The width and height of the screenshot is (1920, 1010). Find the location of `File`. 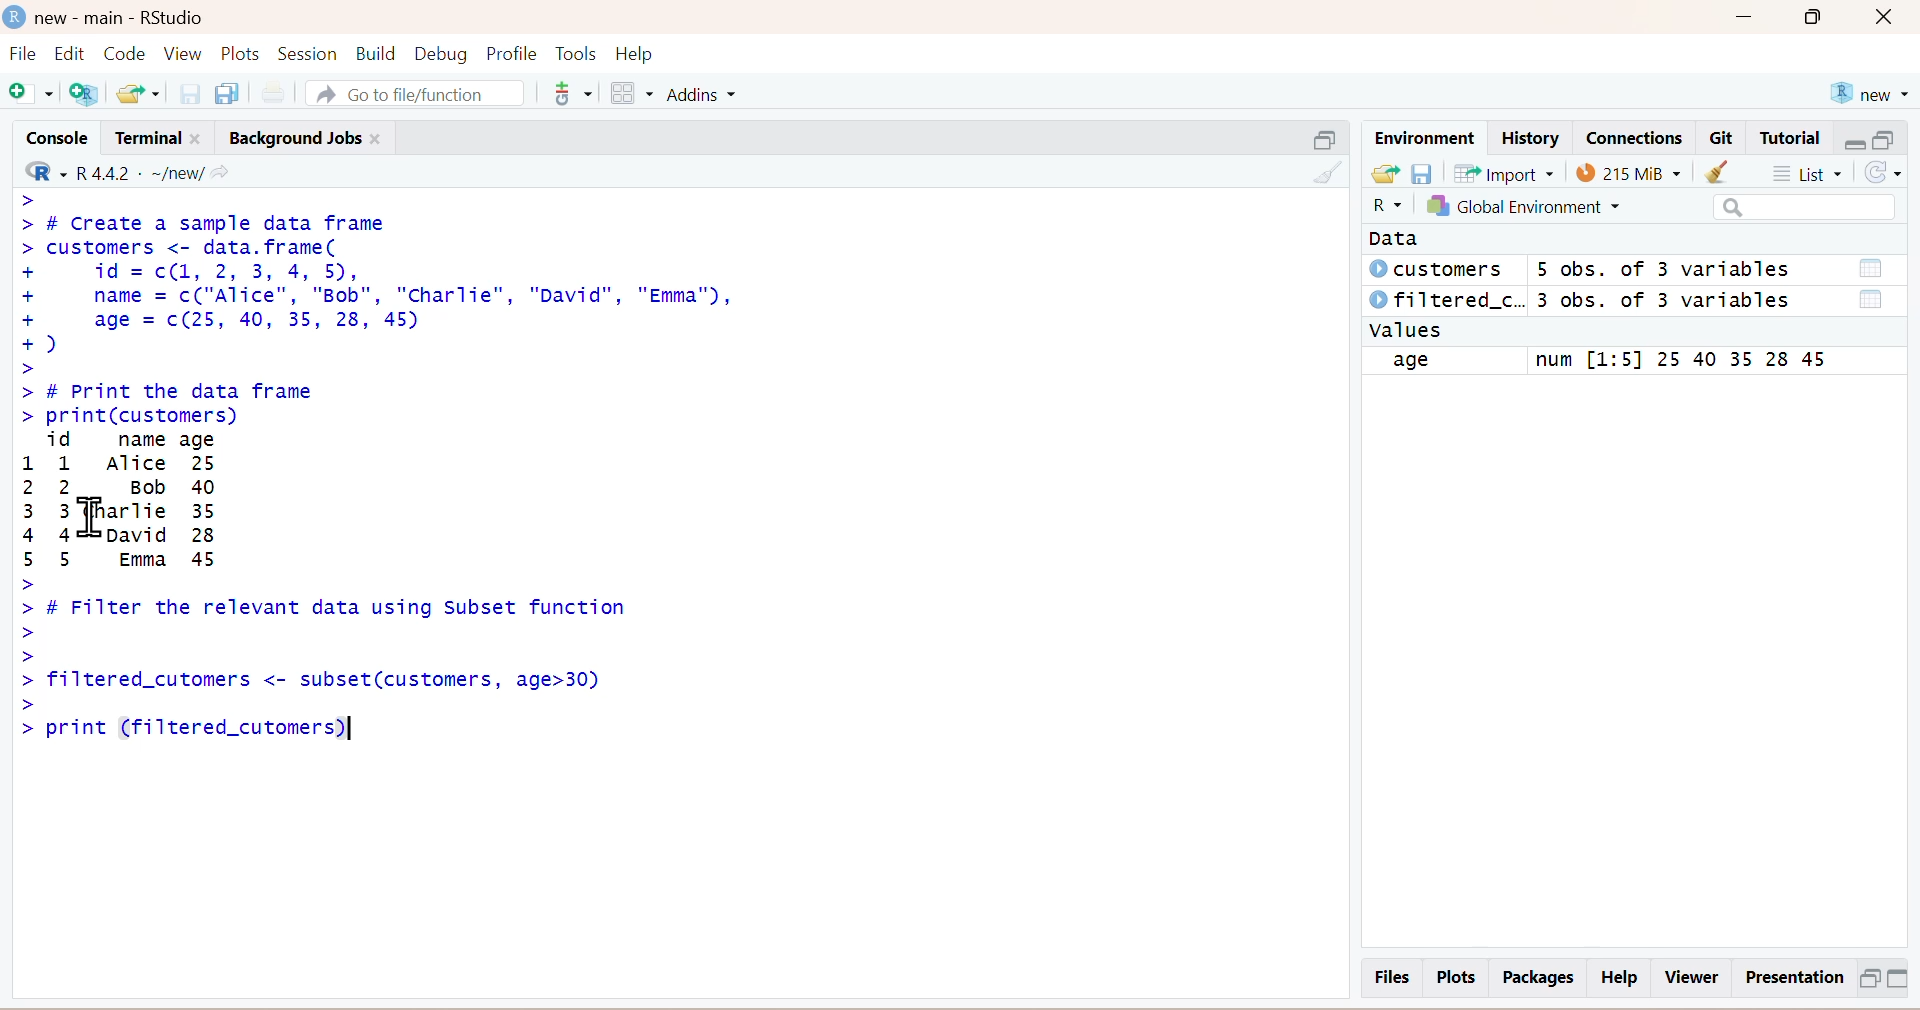

File is located at coordinates (22, 56).